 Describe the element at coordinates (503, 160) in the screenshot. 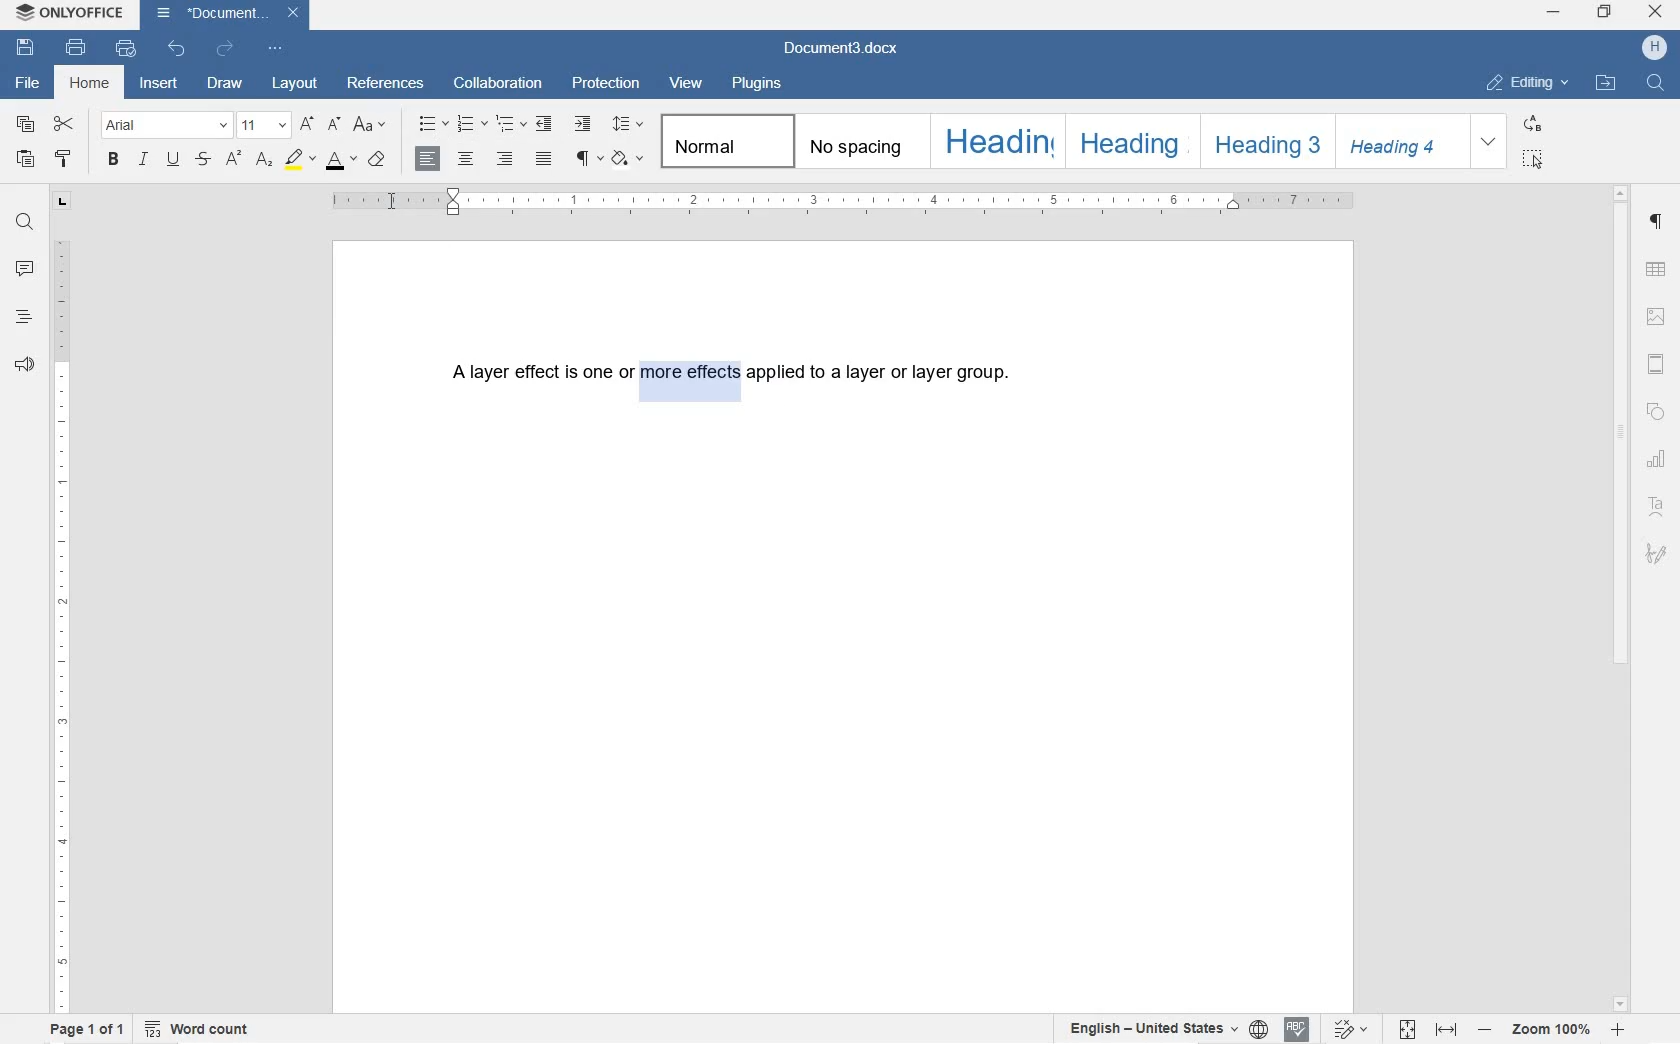

I see `ALIGN RIGHT` at that location.